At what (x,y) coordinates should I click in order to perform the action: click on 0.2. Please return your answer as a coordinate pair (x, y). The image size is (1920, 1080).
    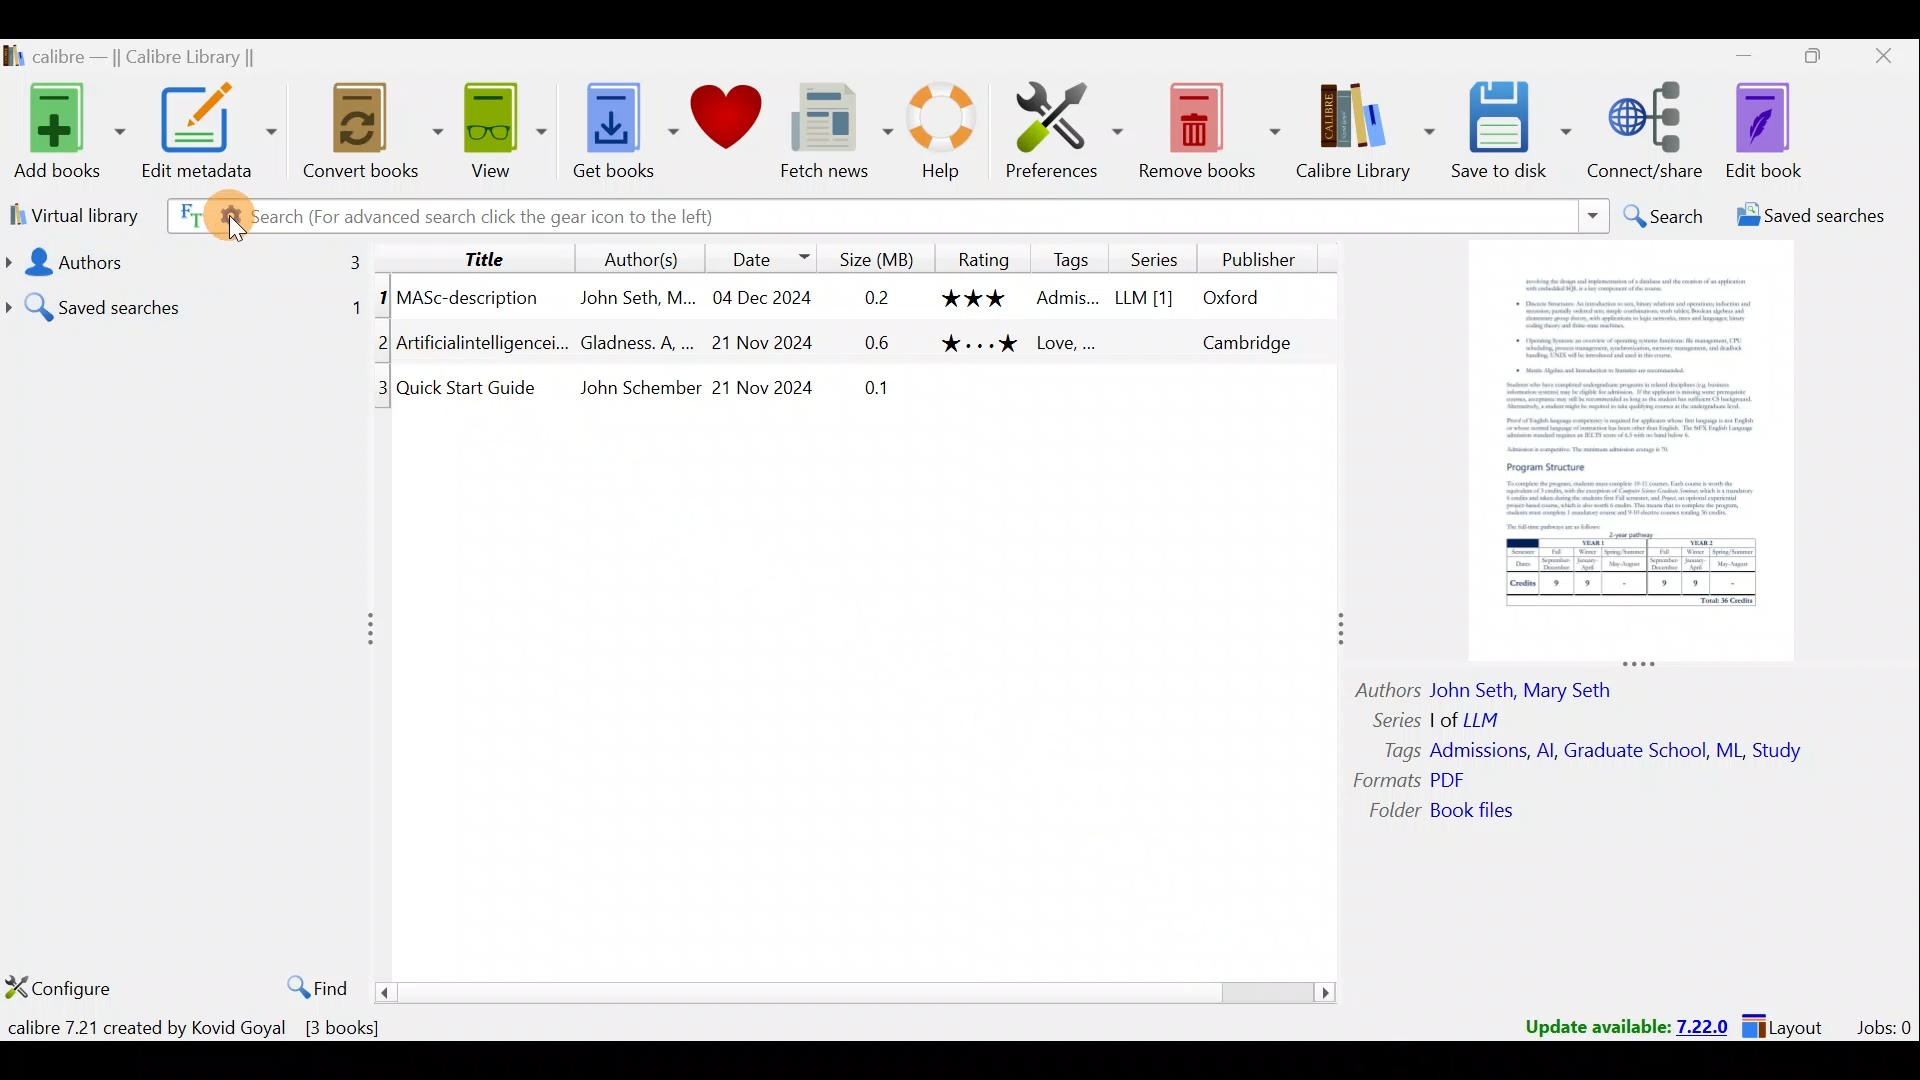
    Looking at the image, I should click on (877, 299).